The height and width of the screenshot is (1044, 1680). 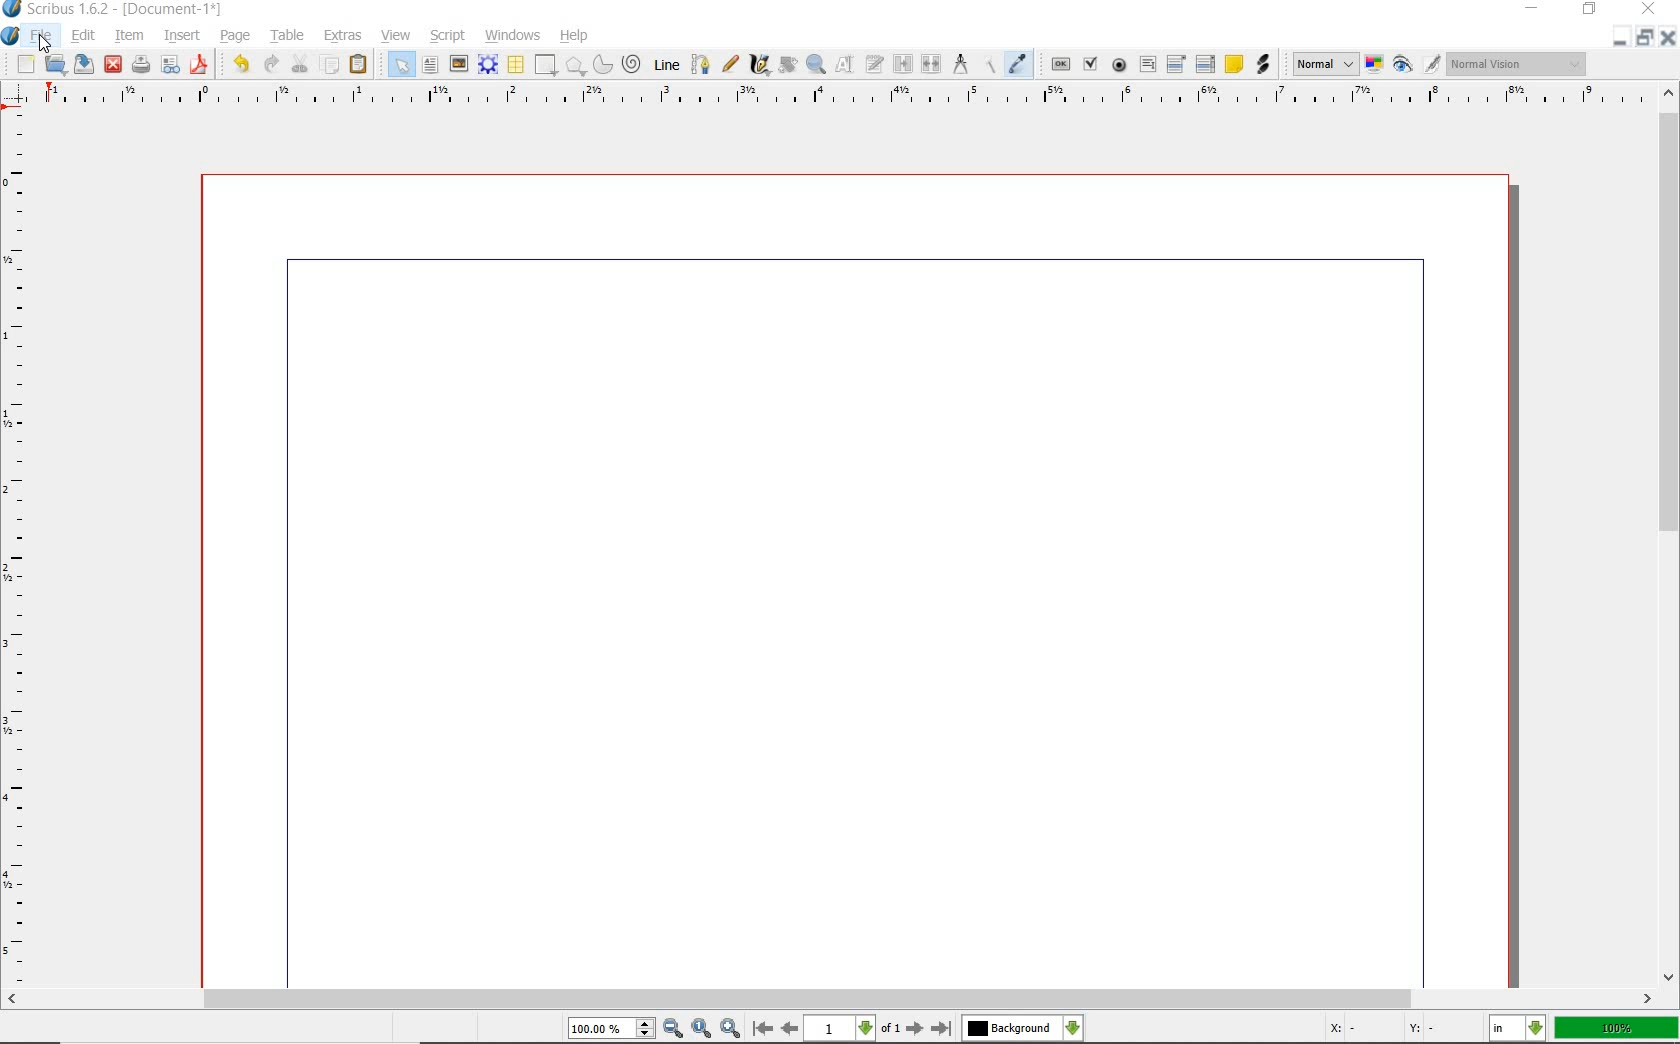 What do you see at coordinates (330, 65) in the screenshot?
I see `copy` at bounding box center [330, 65].